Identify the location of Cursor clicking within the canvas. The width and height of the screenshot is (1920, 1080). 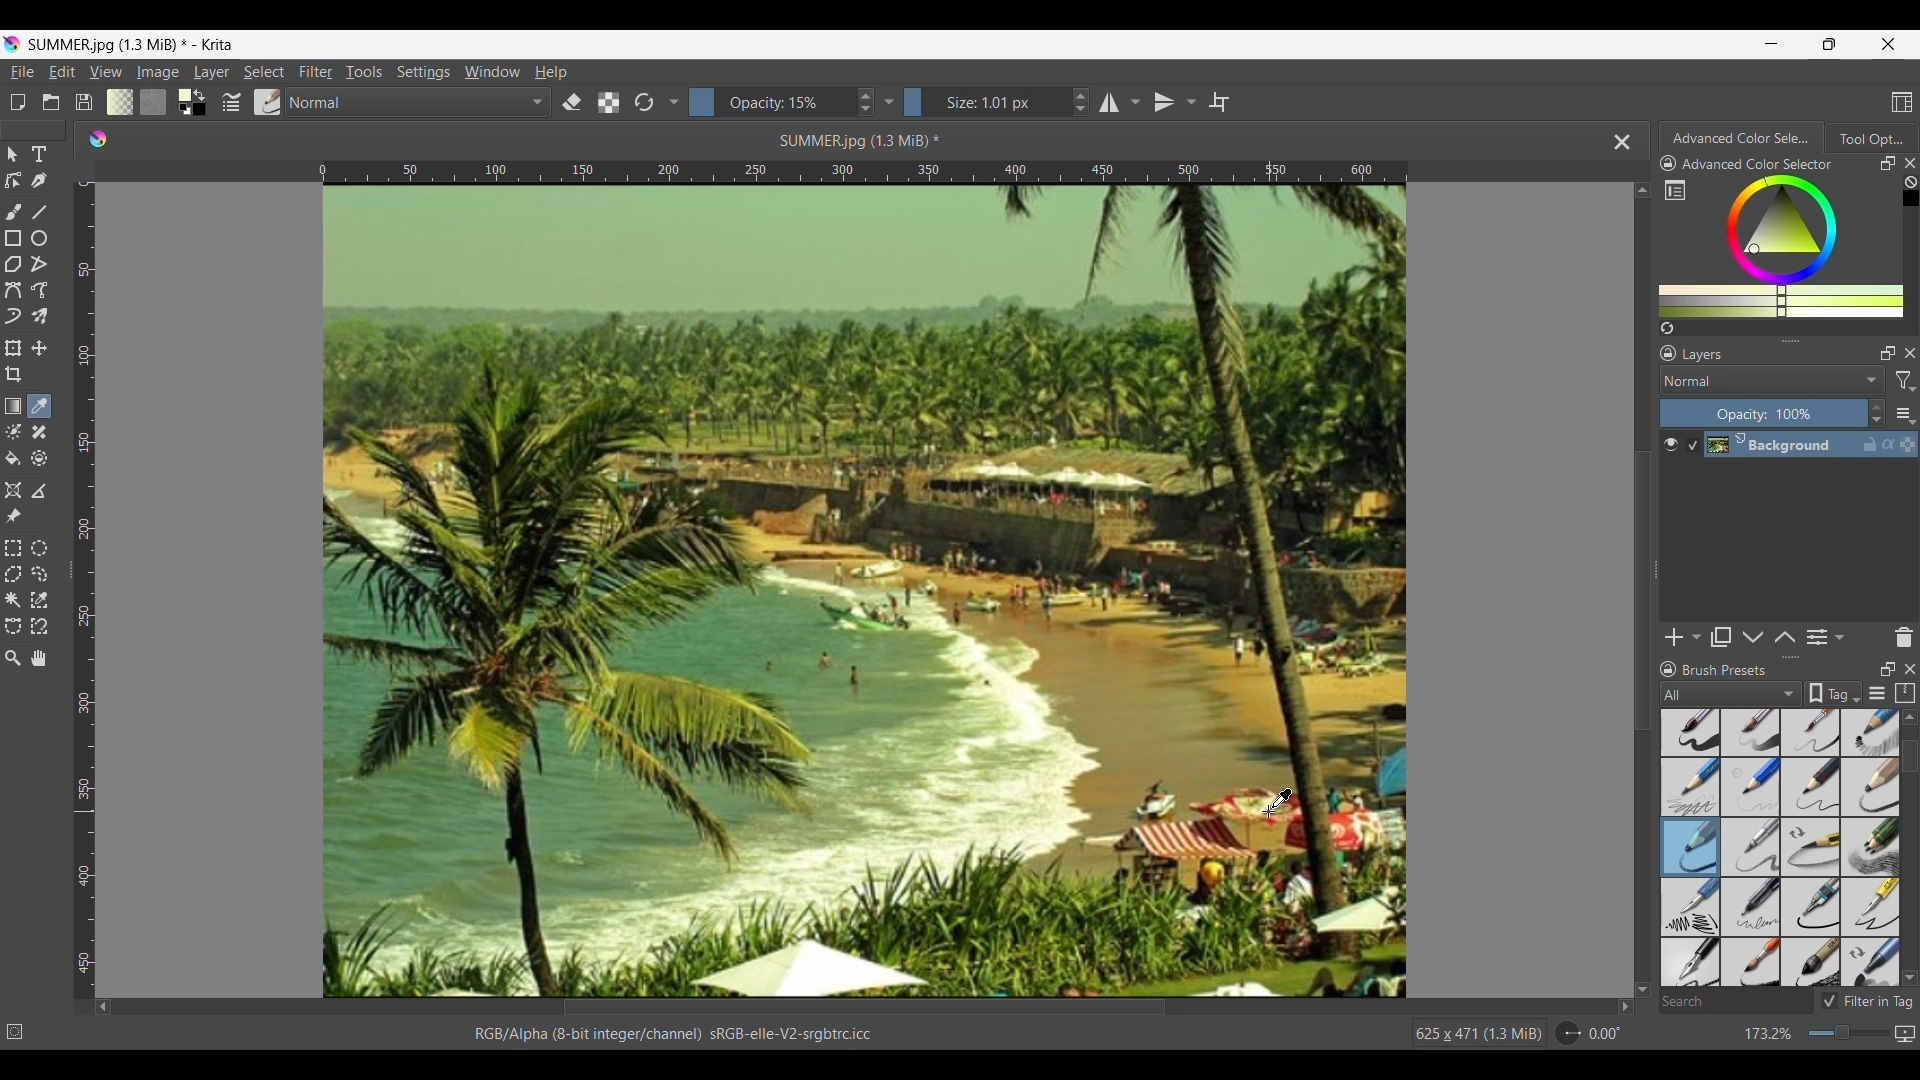
(1278, 803).